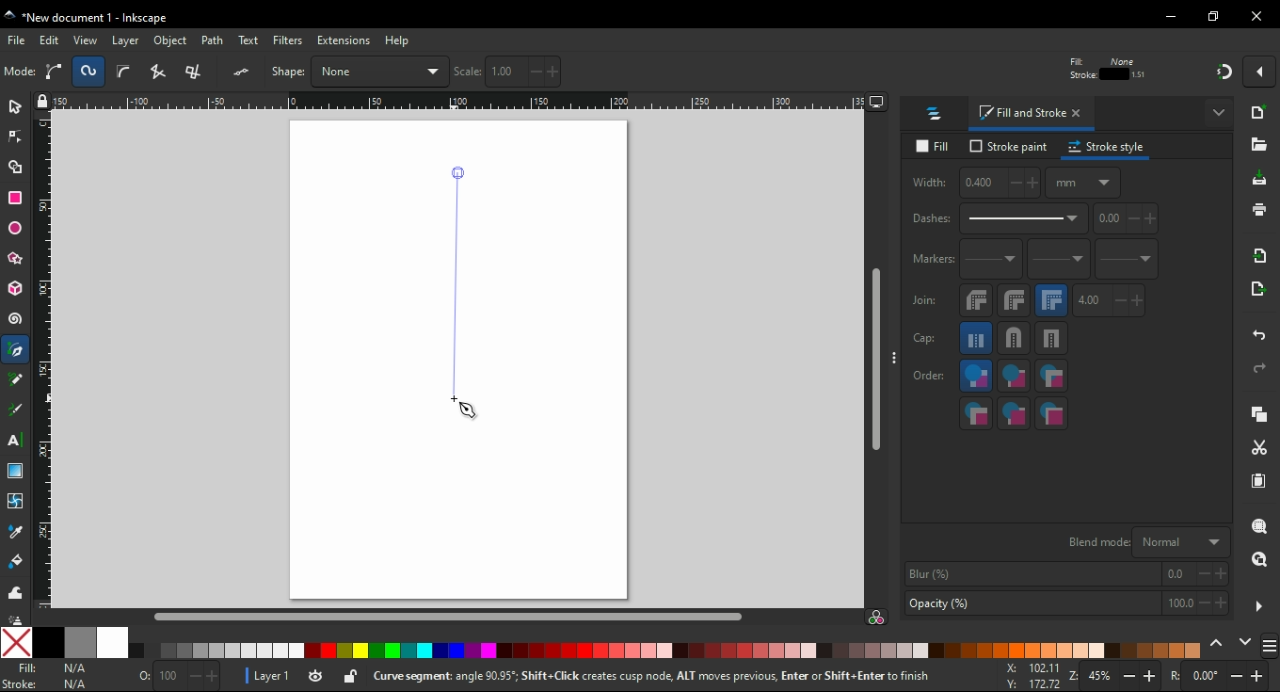 Image resolution: width=1280 pixels, height=692 pixels. I want to click on order, so click(929, 374).